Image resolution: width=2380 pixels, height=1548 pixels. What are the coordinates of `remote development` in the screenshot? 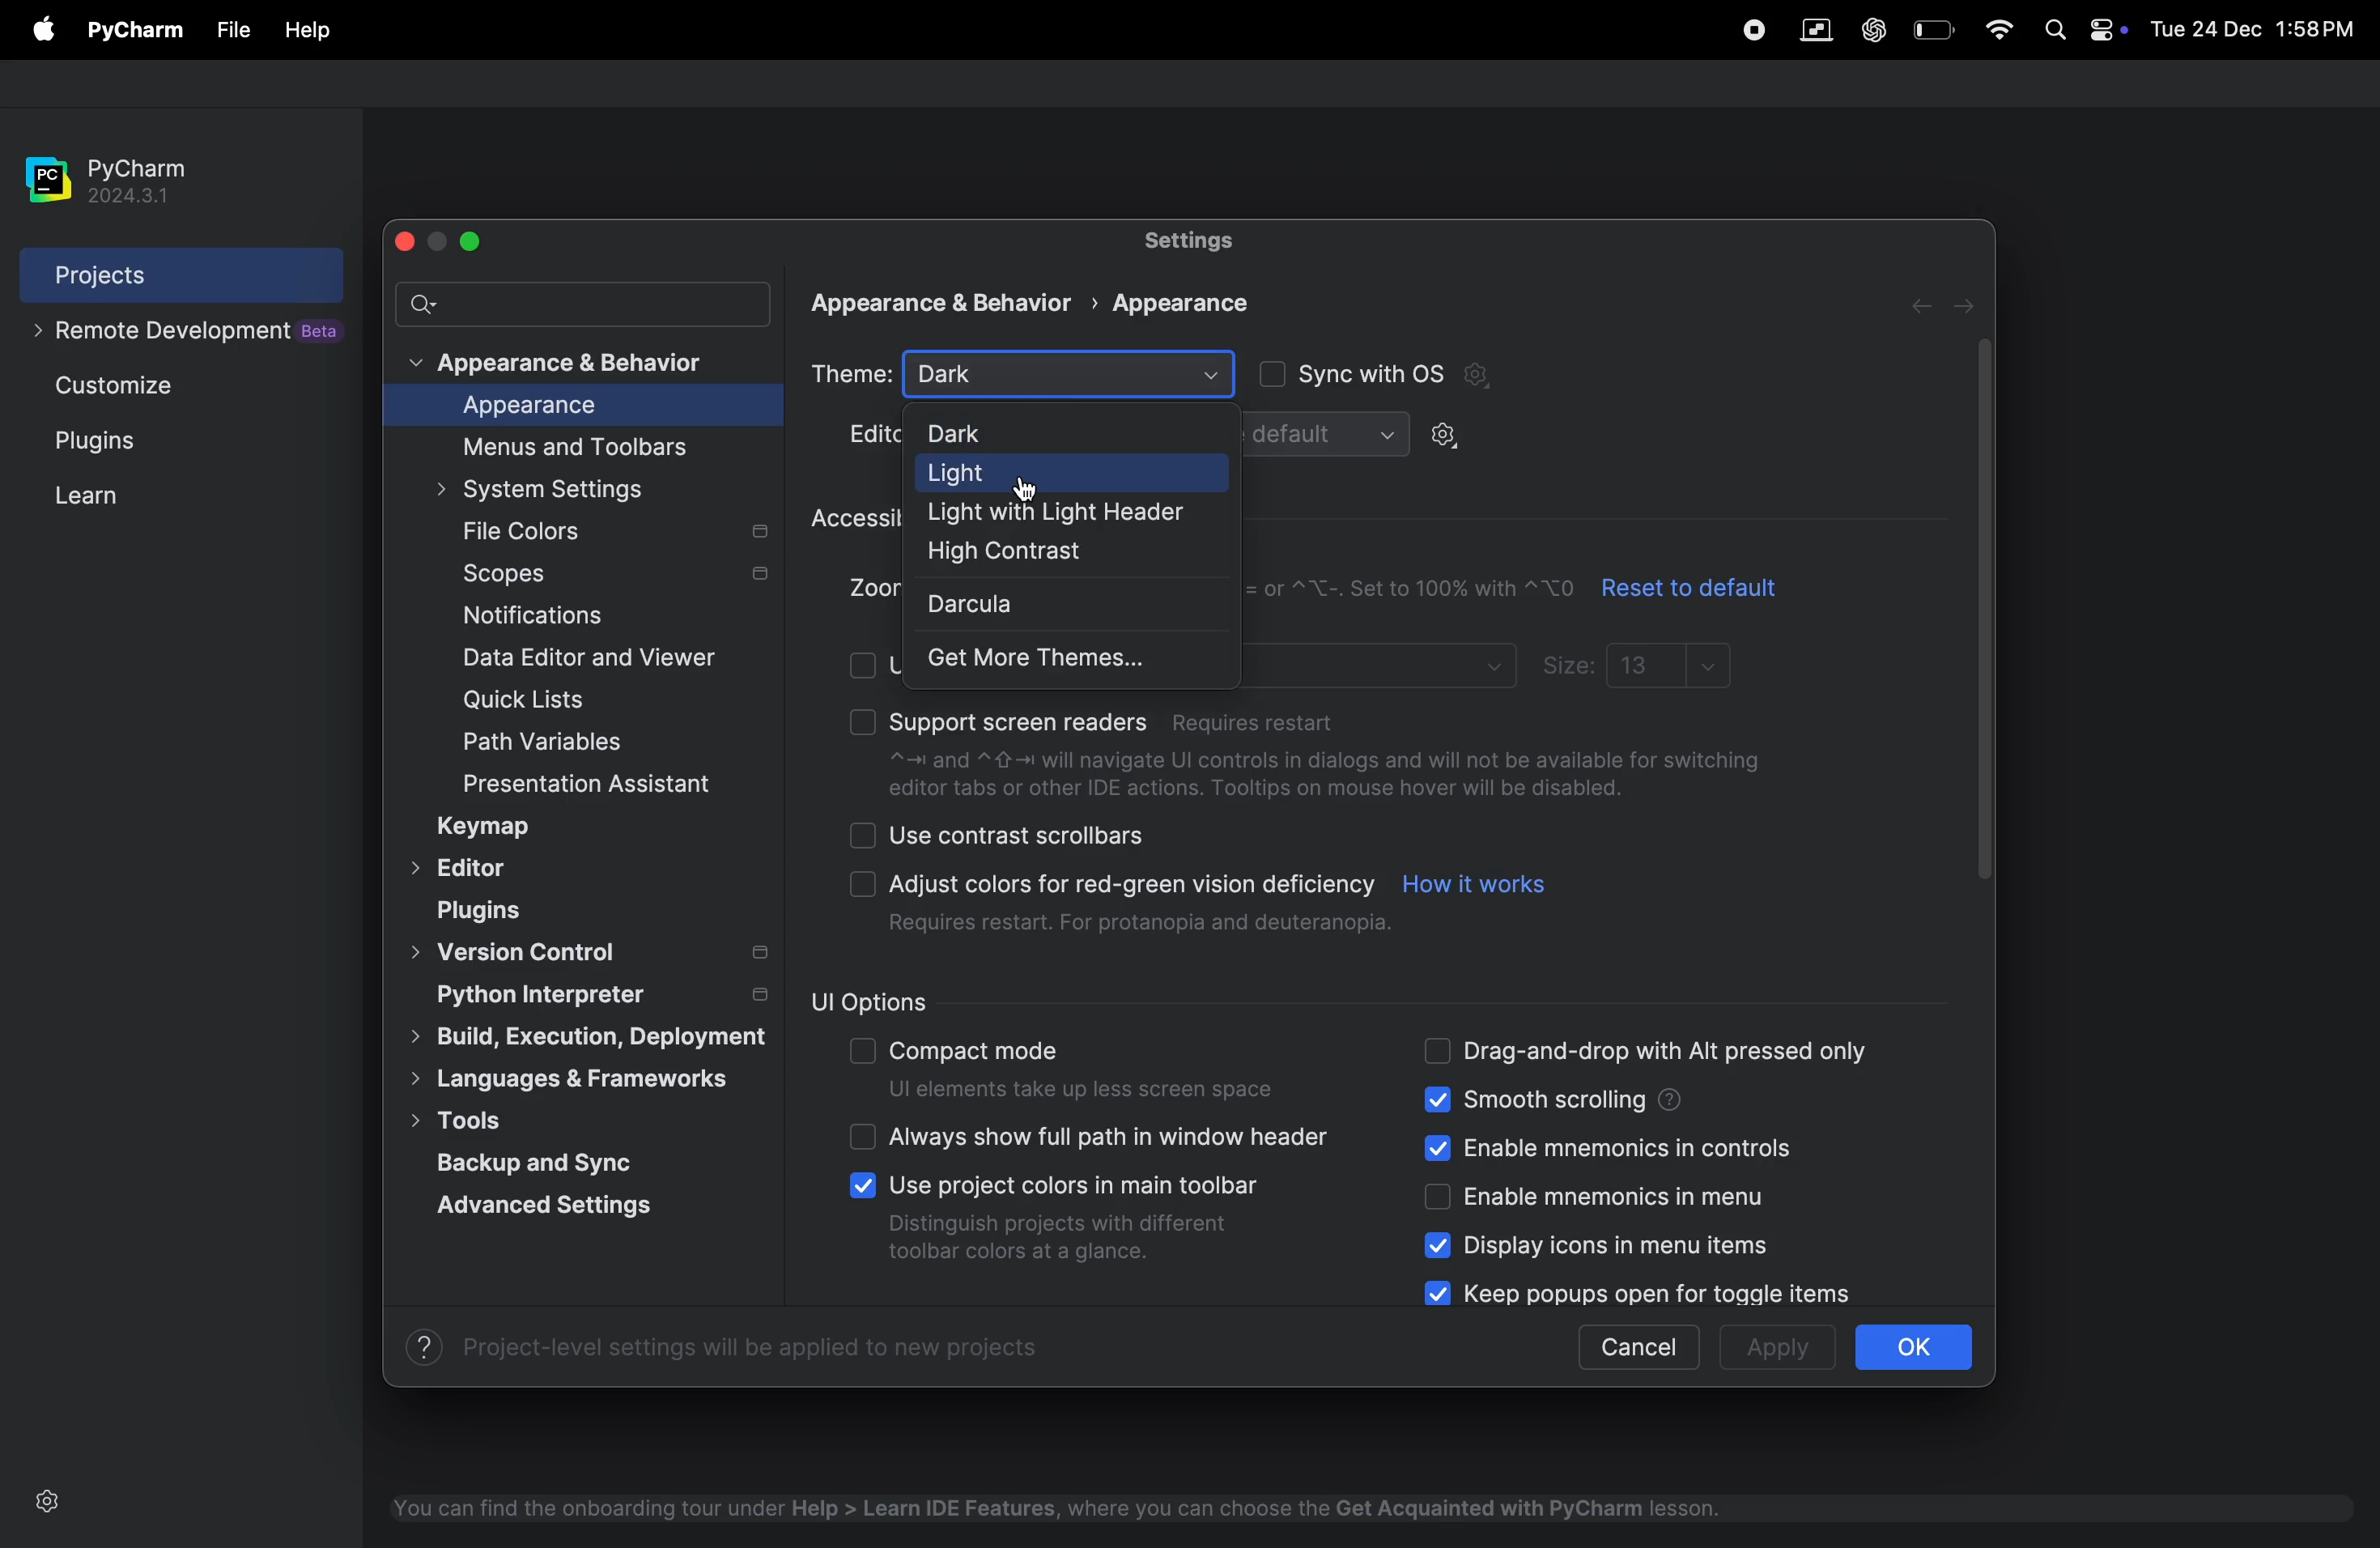 It's located at (180, 338).